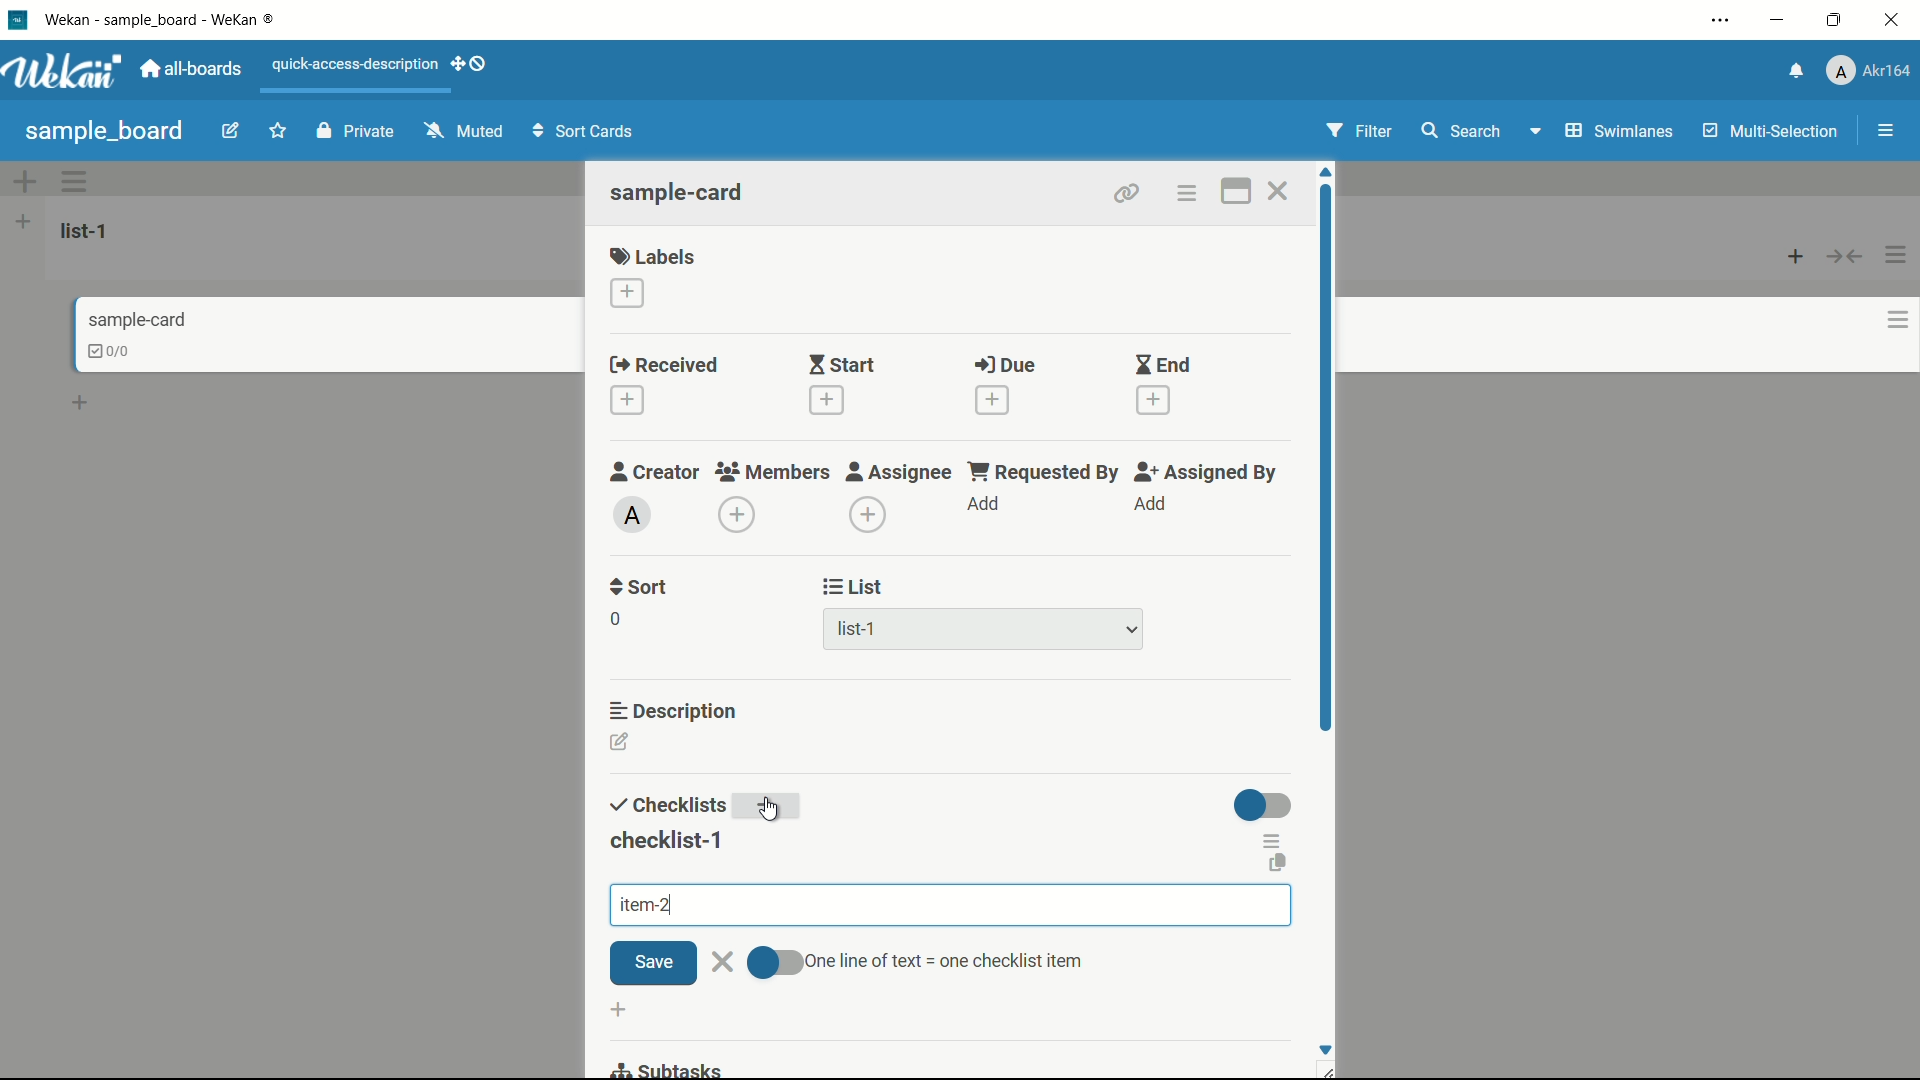 Image resolution: width=1920 pixels, height=1080 pixels. I want to click on muted, so click(461, 132).